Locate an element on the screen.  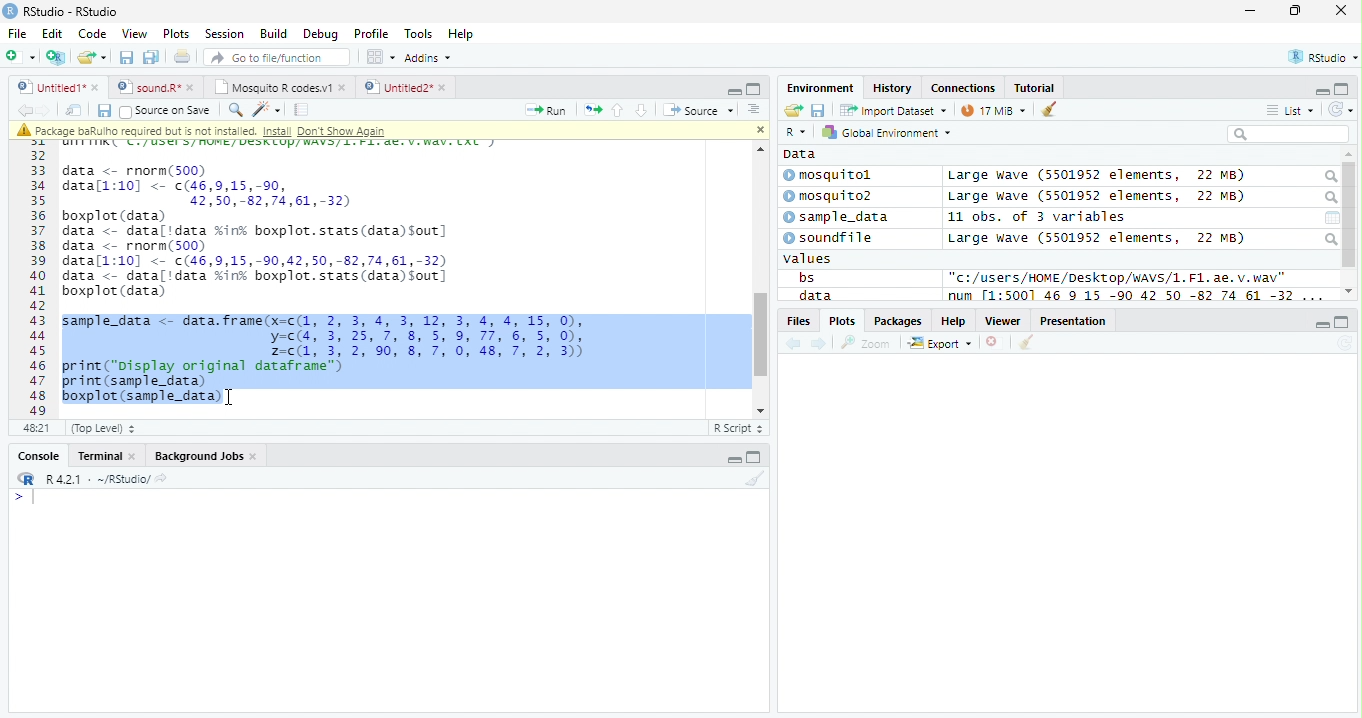
new file is located at coordinates (21, 57).